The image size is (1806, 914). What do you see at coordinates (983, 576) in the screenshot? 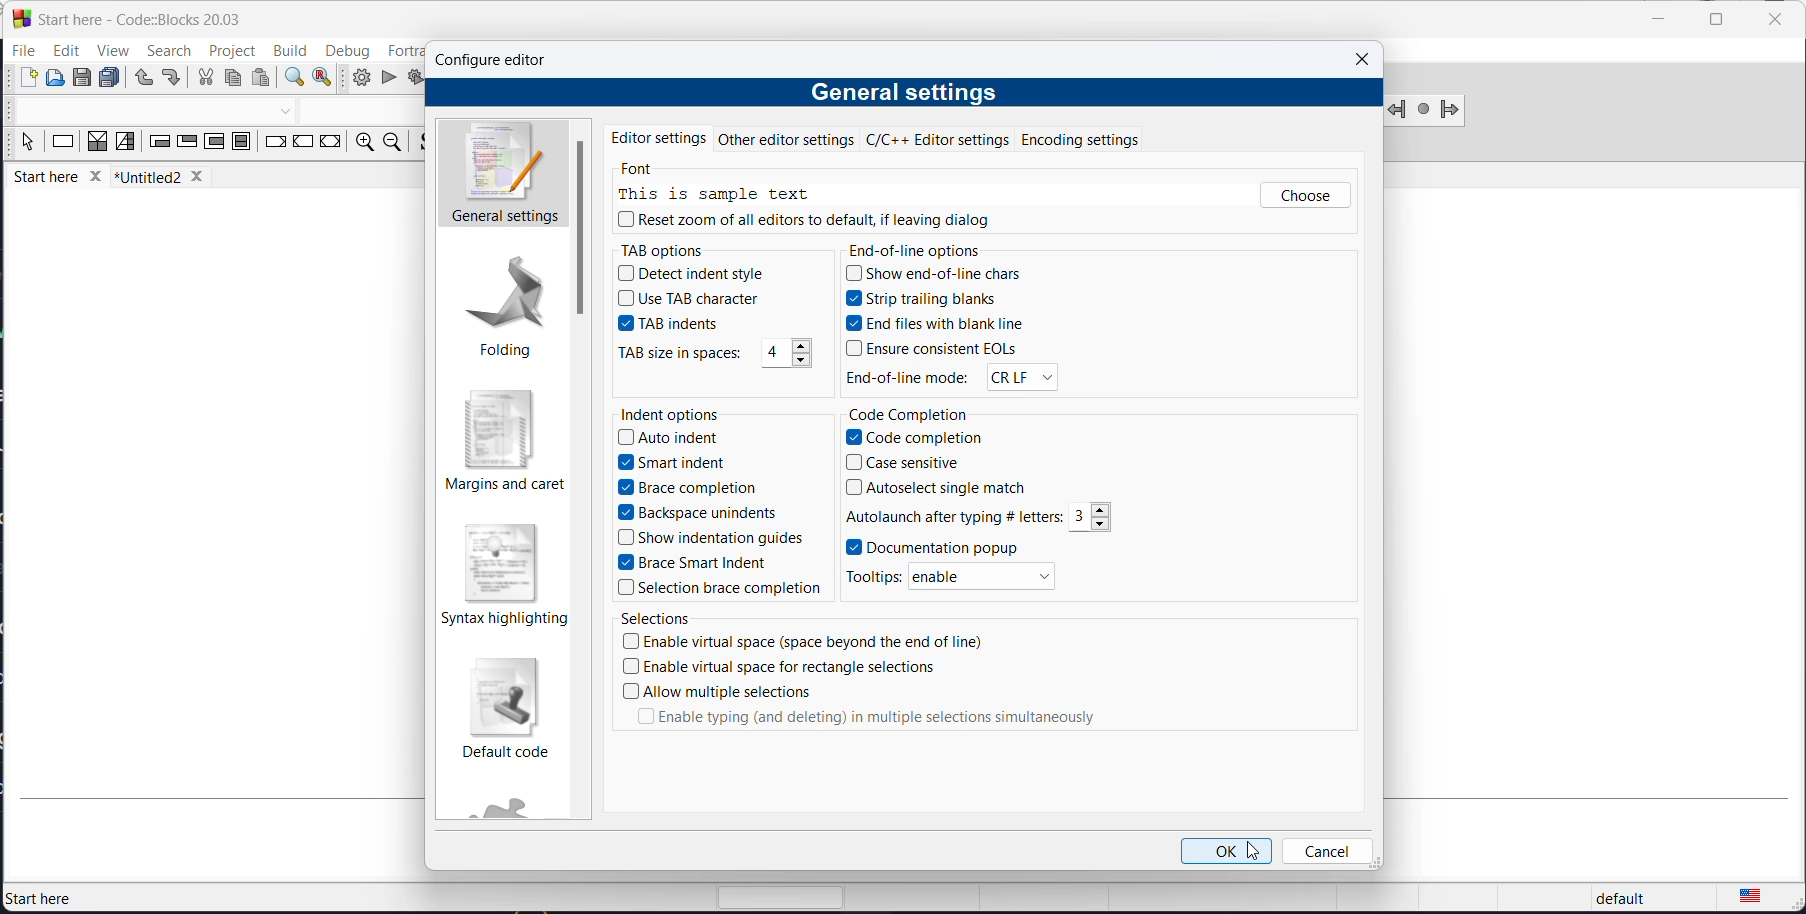
I see `tooltips enable/disable` at bounding box center [983, 576].